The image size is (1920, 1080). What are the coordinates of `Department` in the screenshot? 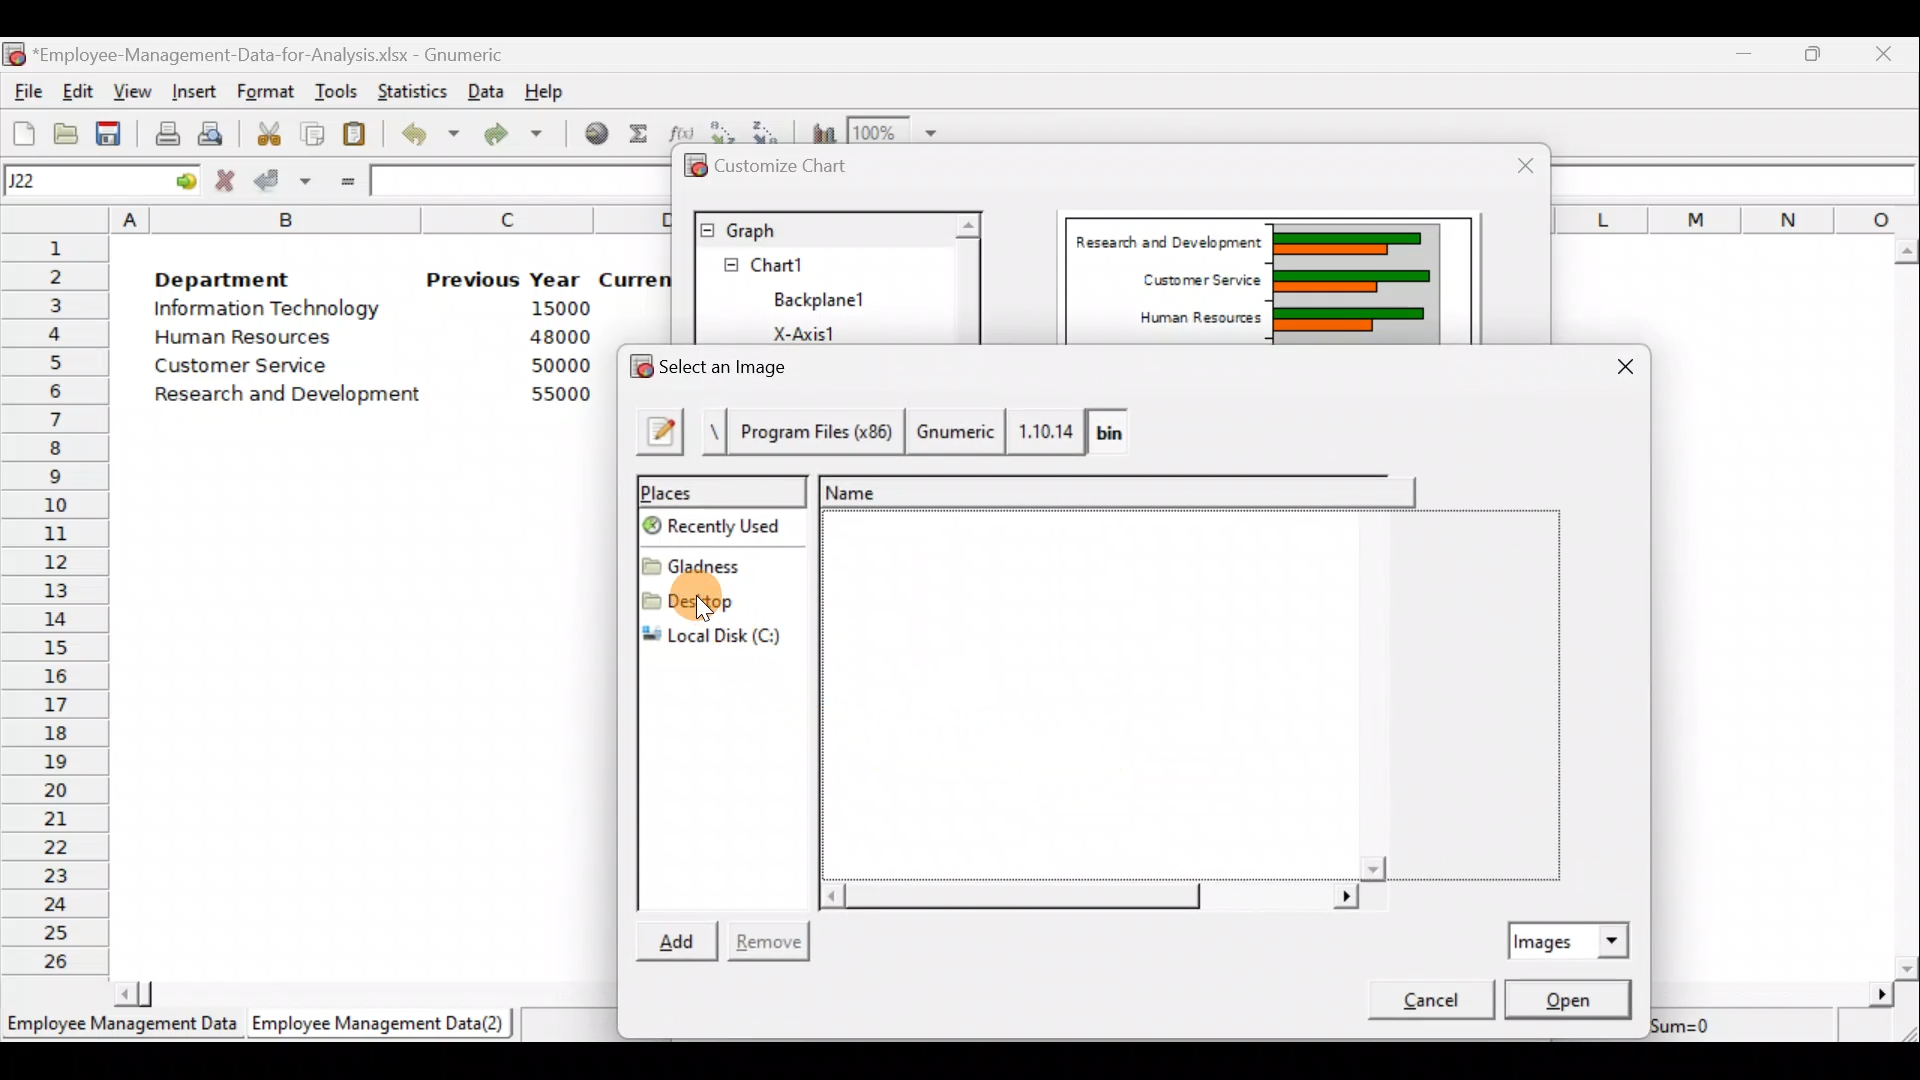 It's located at (238, 280).